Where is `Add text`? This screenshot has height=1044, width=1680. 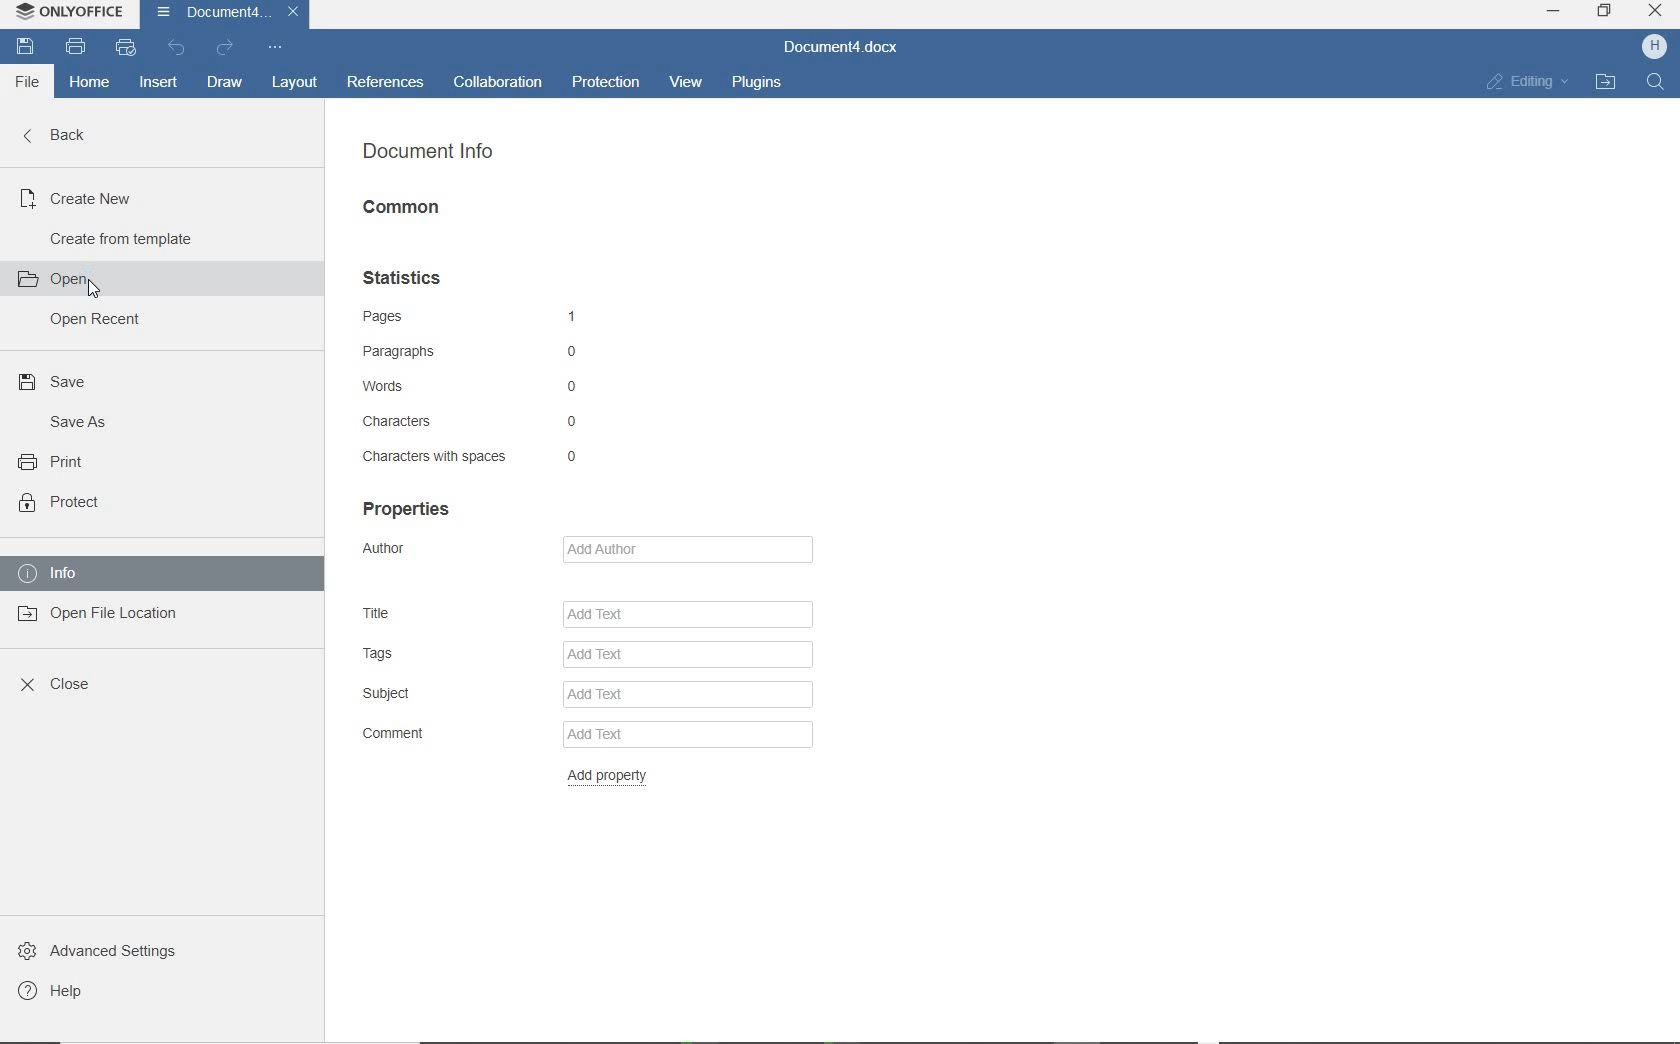
Add text is located at coordinates (678, 735).